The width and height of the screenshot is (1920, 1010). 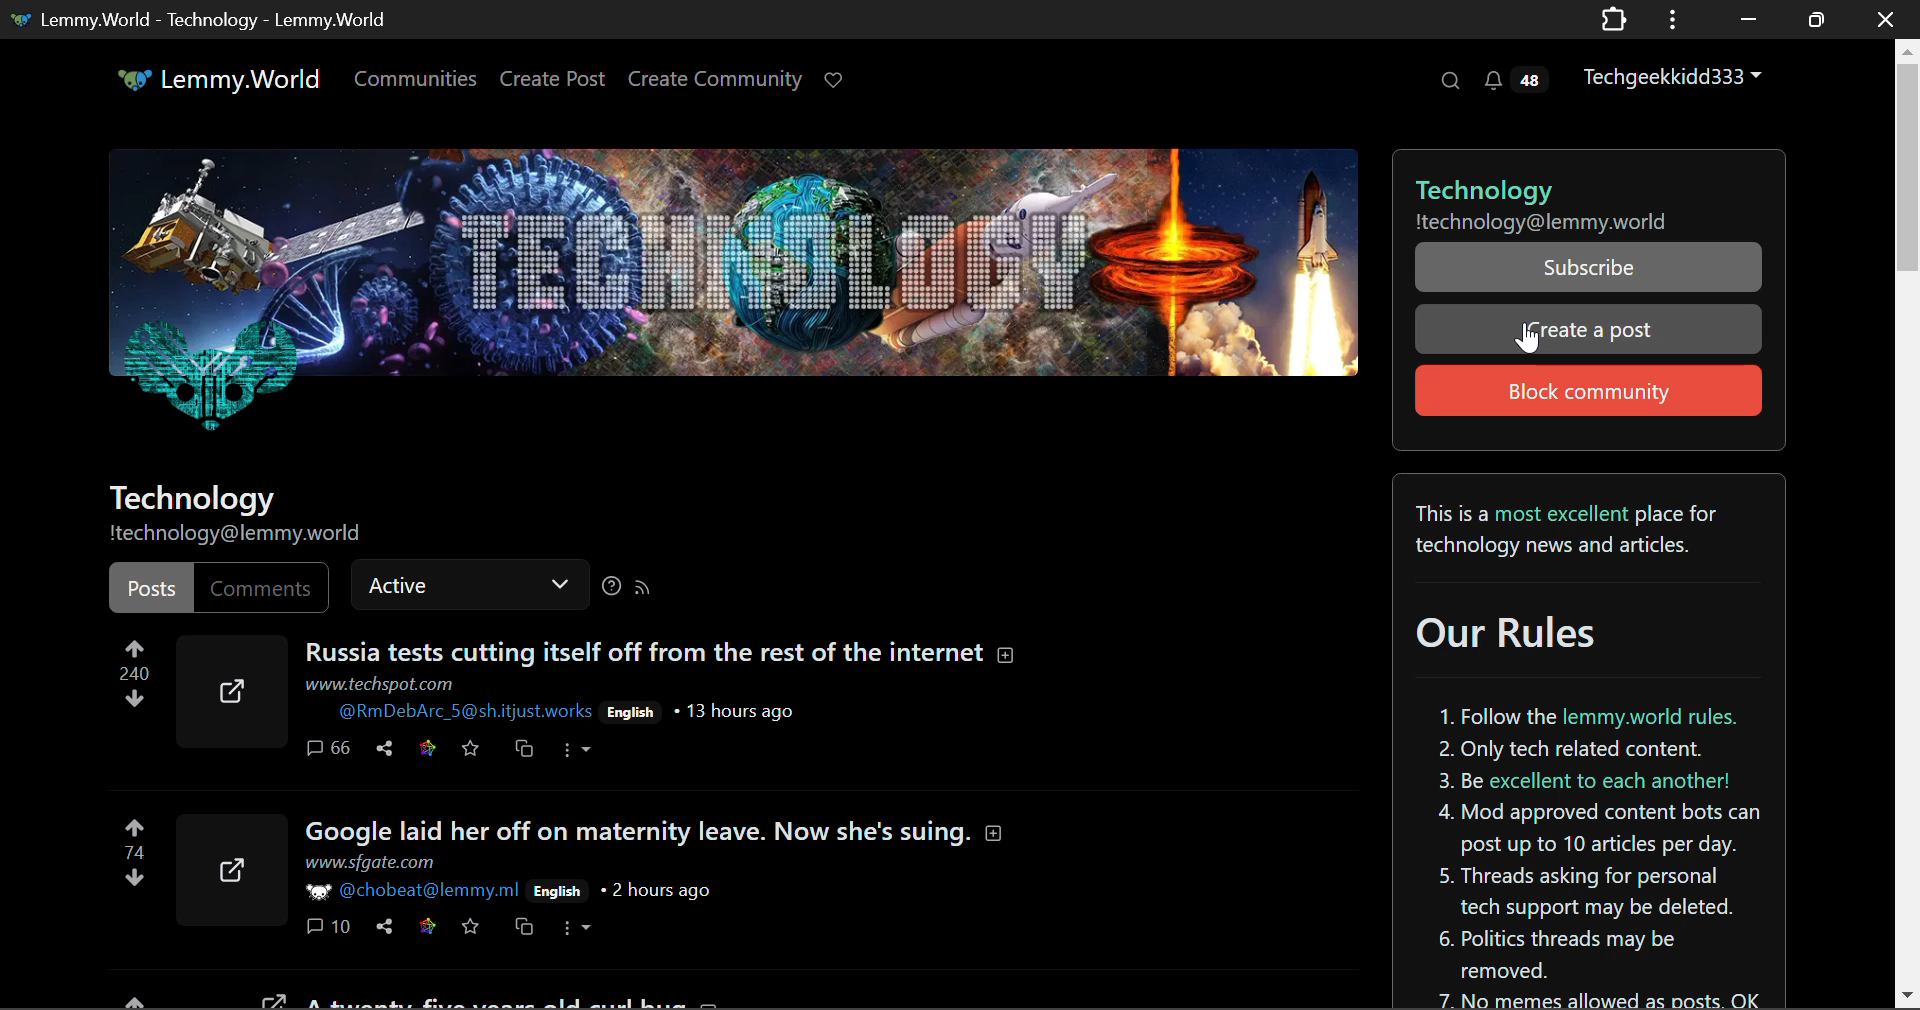 What do you see at coordinates (228, 688) in the screenshot?
I see `External Link Icon` at bounding box center [228, 688].